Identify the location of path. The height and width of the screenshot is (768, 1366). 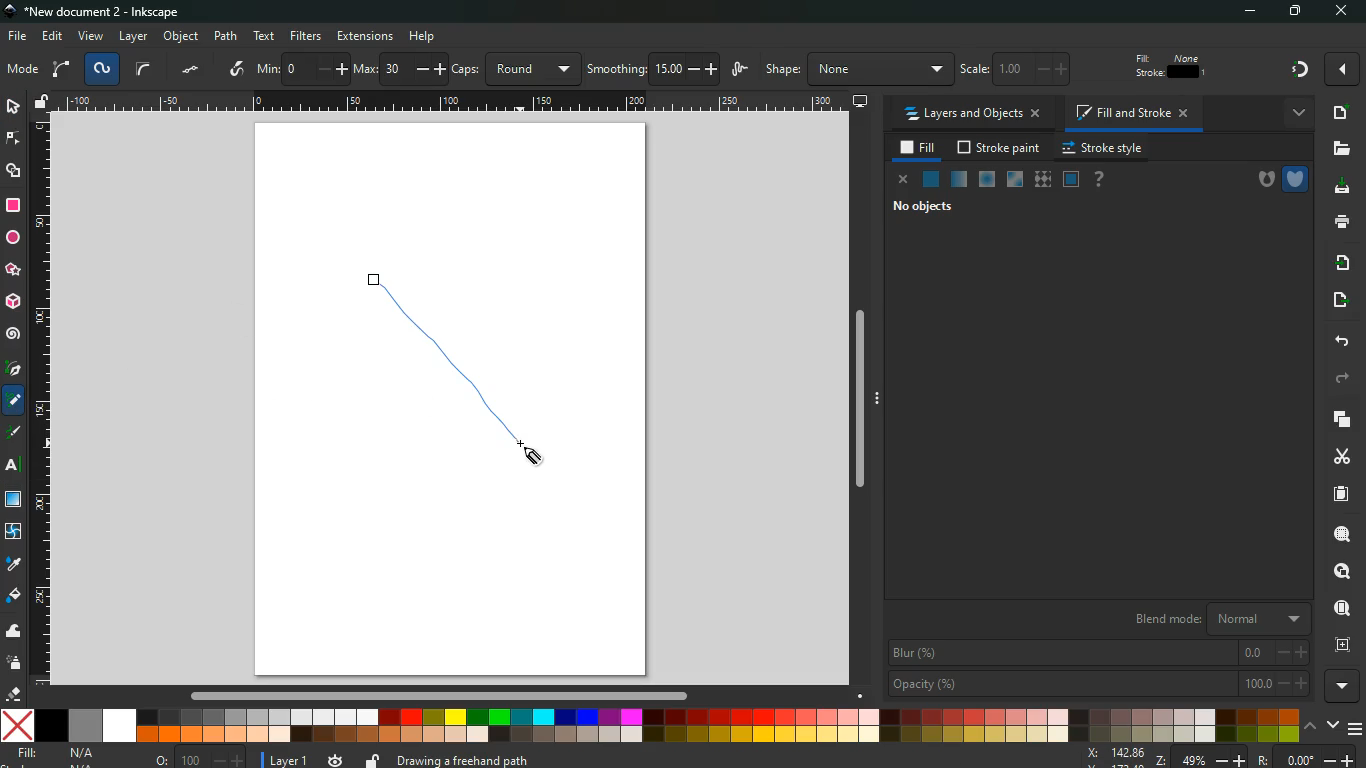
(226, 35).